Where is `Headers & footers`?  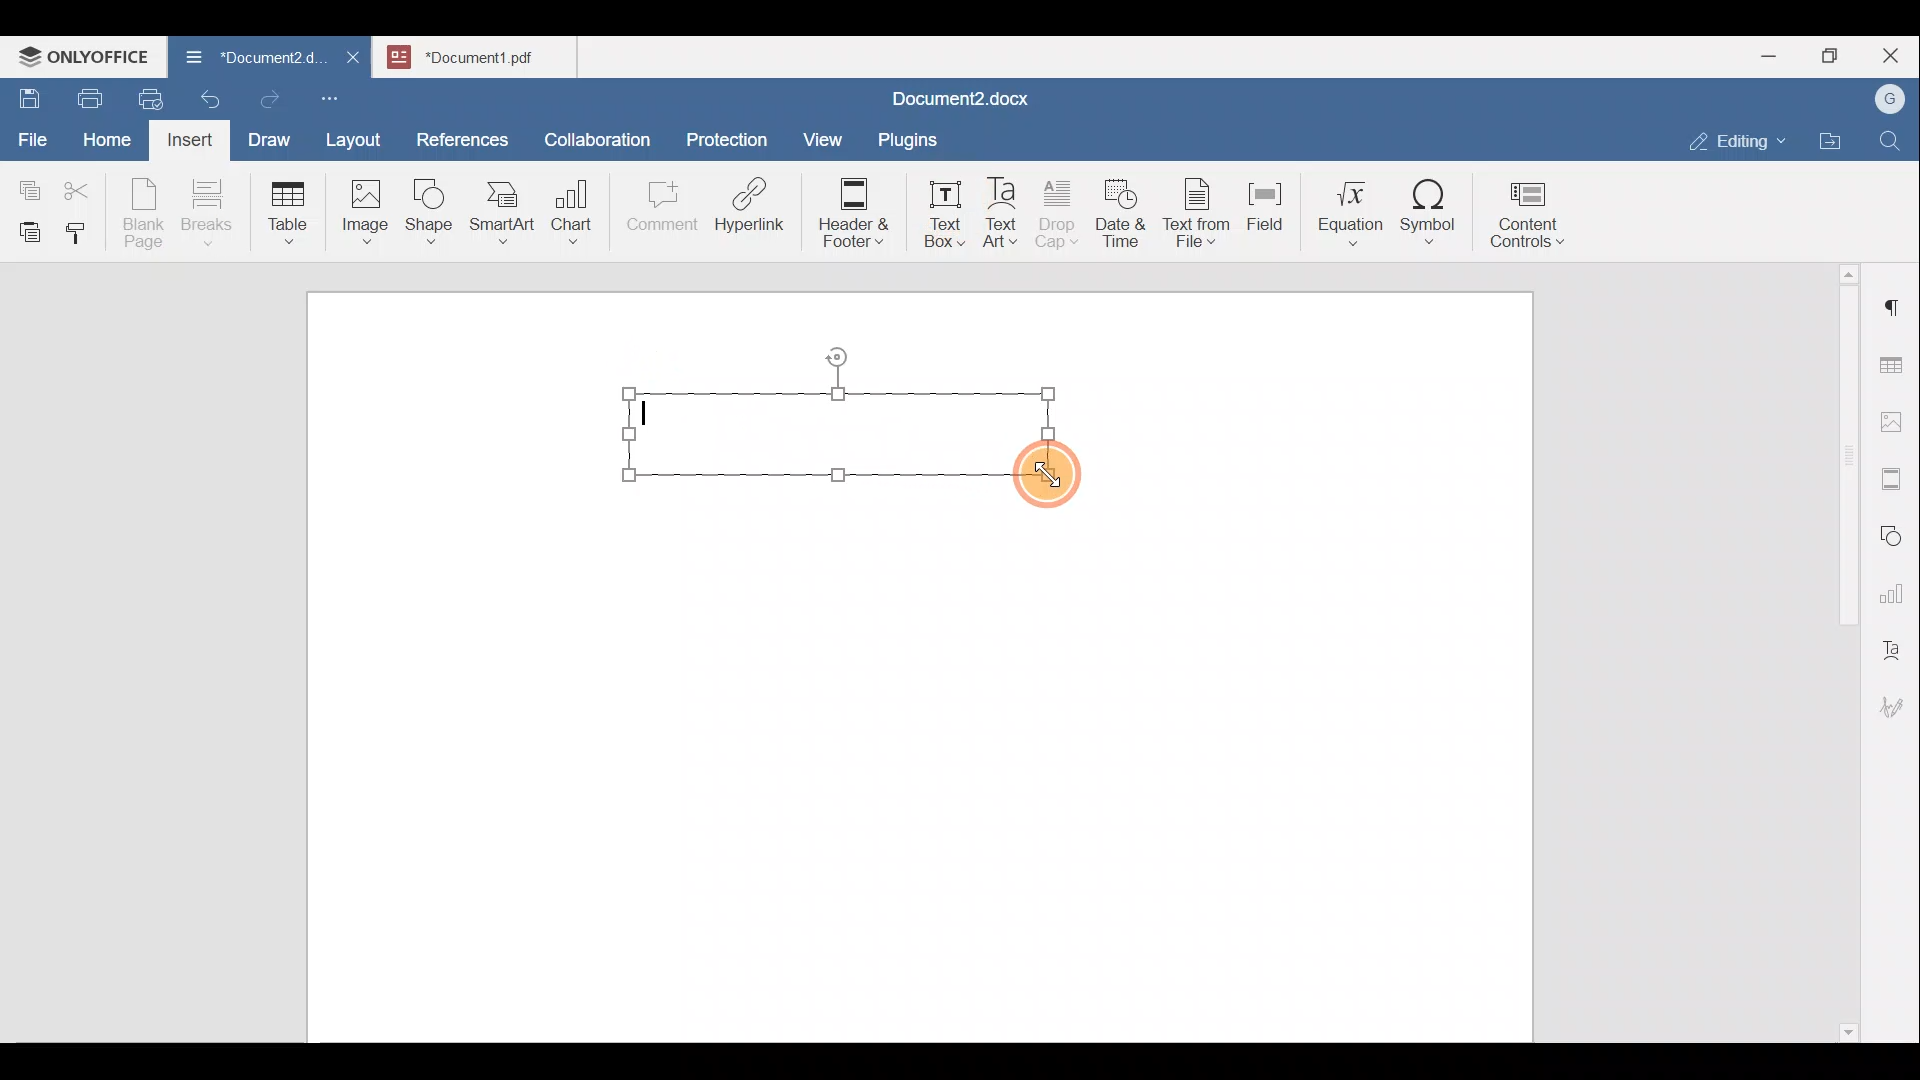 Headers & footers is located at coordinates (1895, 474).